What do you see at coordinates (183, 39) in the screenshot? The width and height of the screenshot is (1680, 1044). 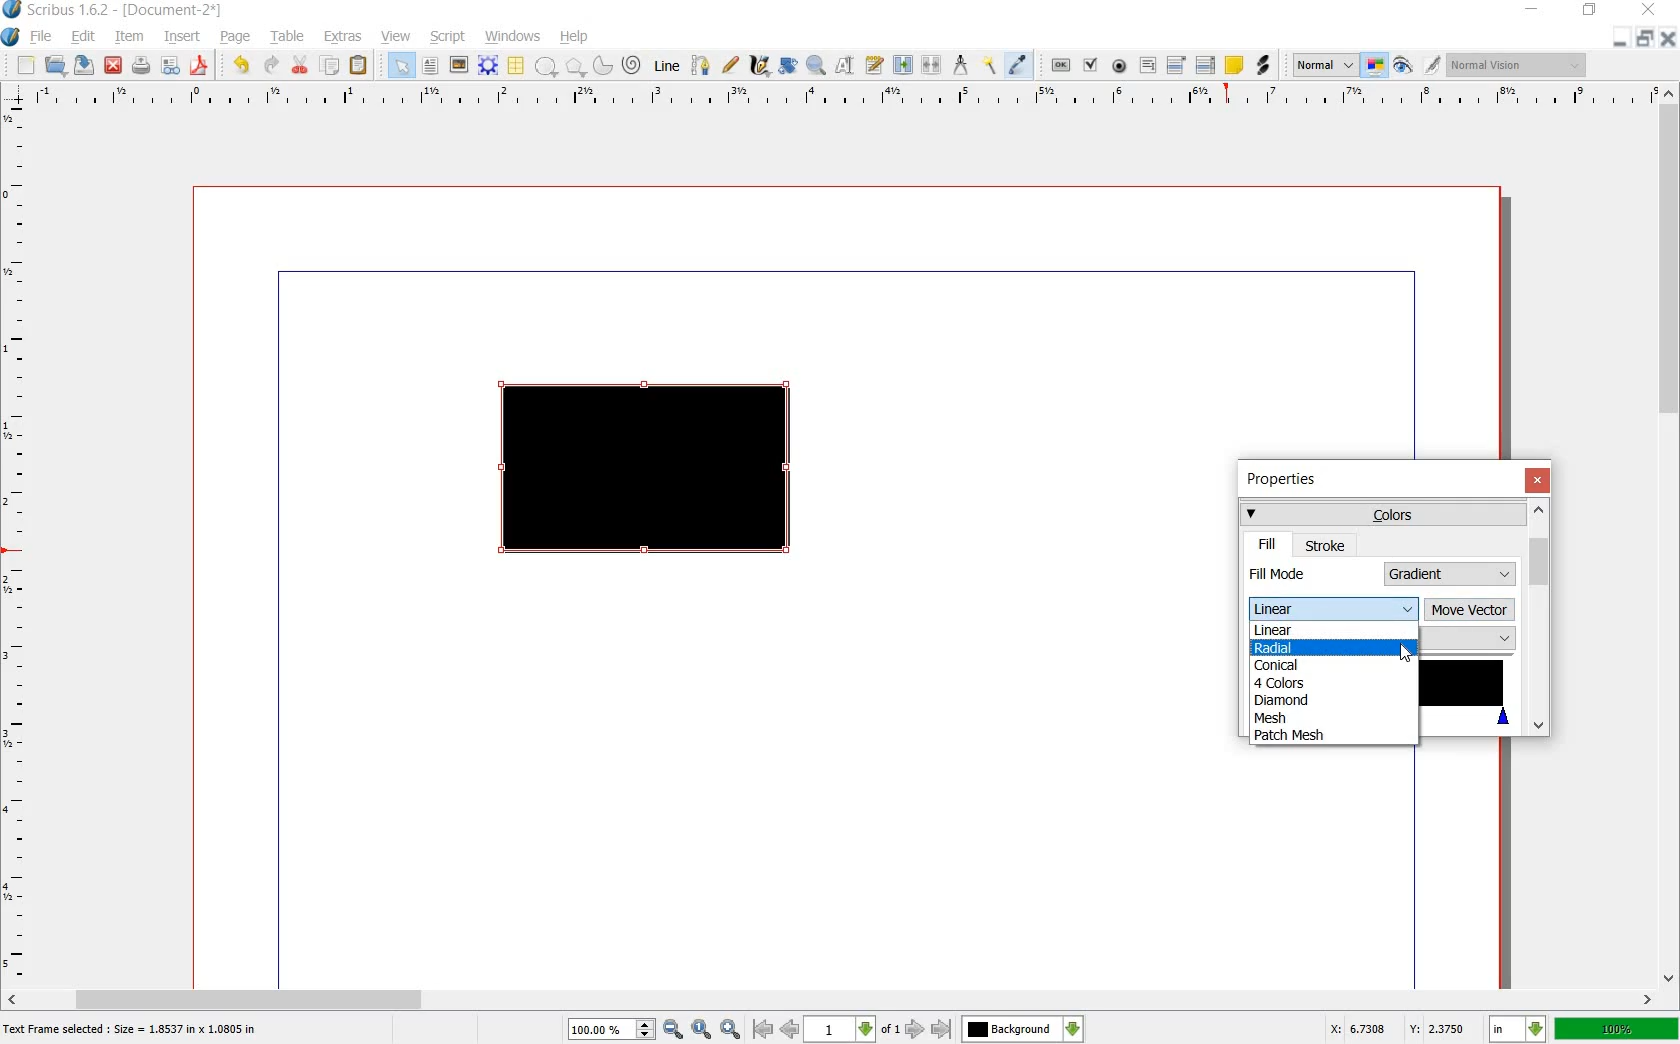 I see `insert` at bounding box center [183, 39].